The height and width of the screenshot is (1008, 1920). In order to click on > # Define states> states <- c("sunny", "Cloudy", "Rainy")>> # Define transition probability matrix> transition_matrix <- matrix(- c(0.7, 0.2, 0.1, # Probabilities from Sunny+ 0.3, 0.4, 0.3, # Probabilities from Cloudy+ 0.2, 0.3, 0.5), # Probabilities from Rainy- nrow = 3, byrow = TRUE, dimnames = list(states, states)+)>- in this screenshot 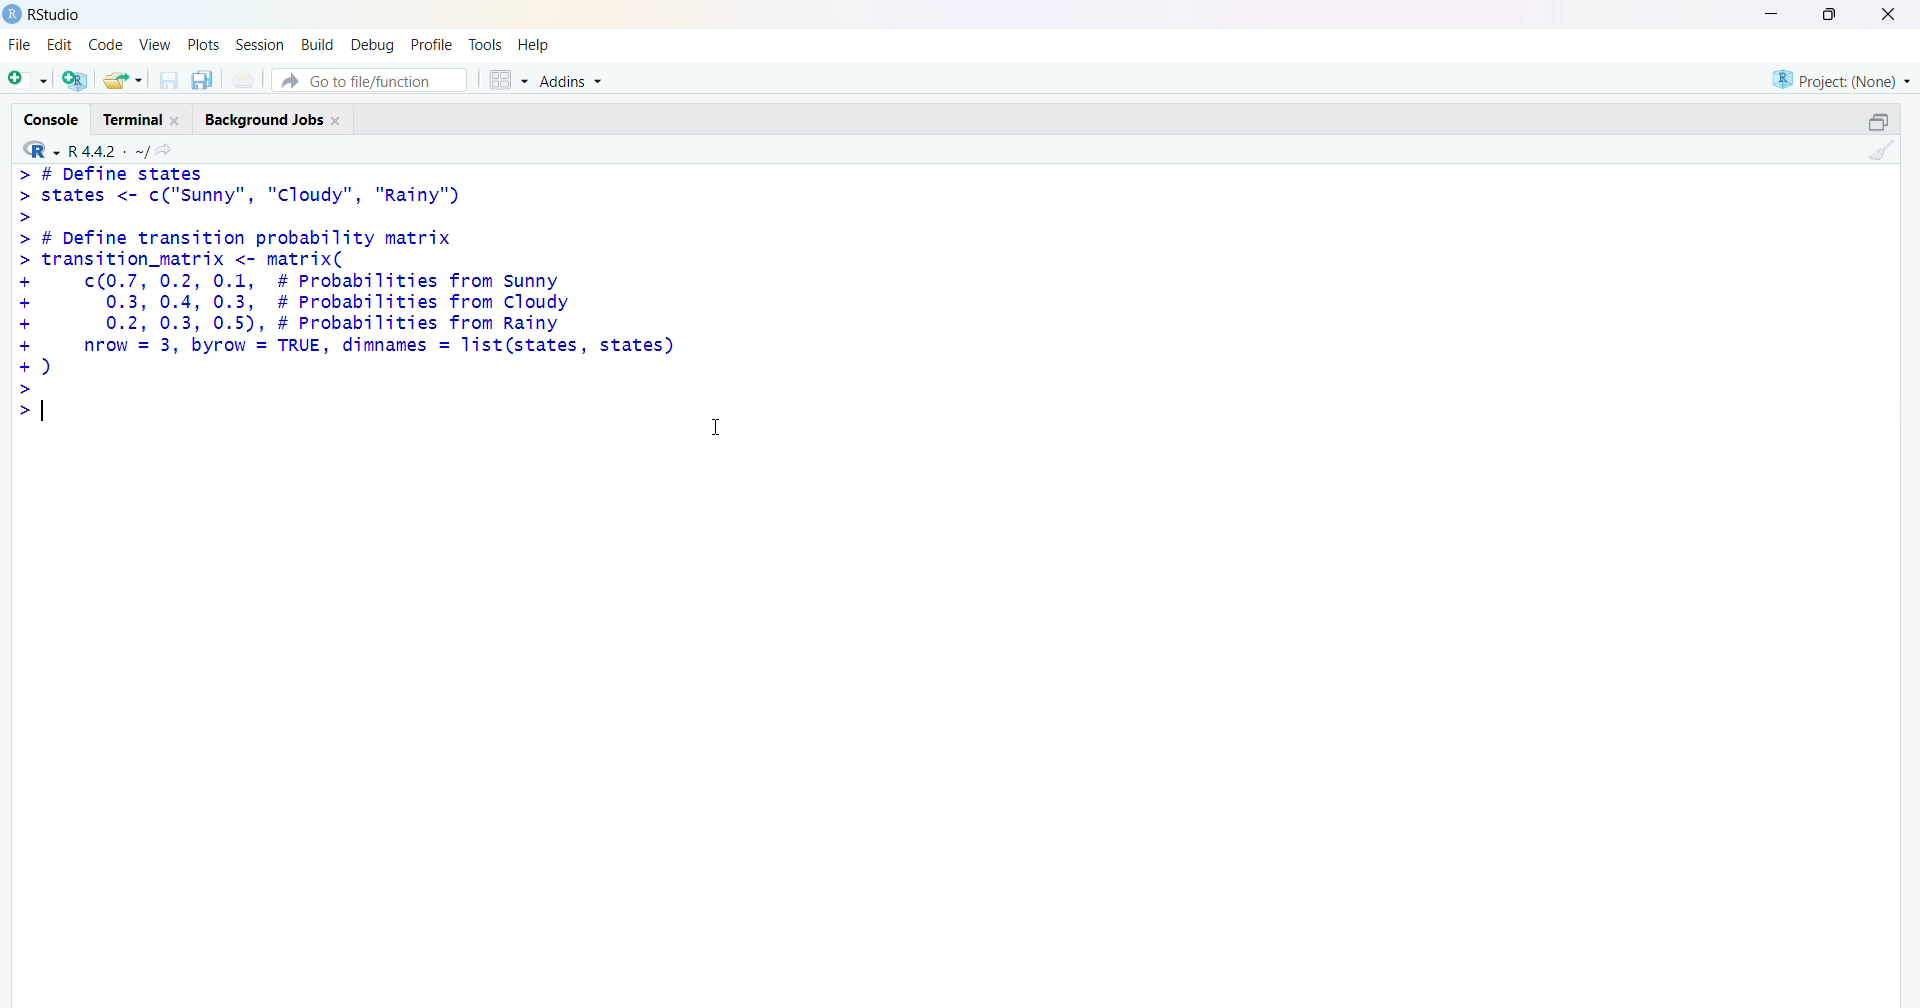, I will do `click(359, 295)`.